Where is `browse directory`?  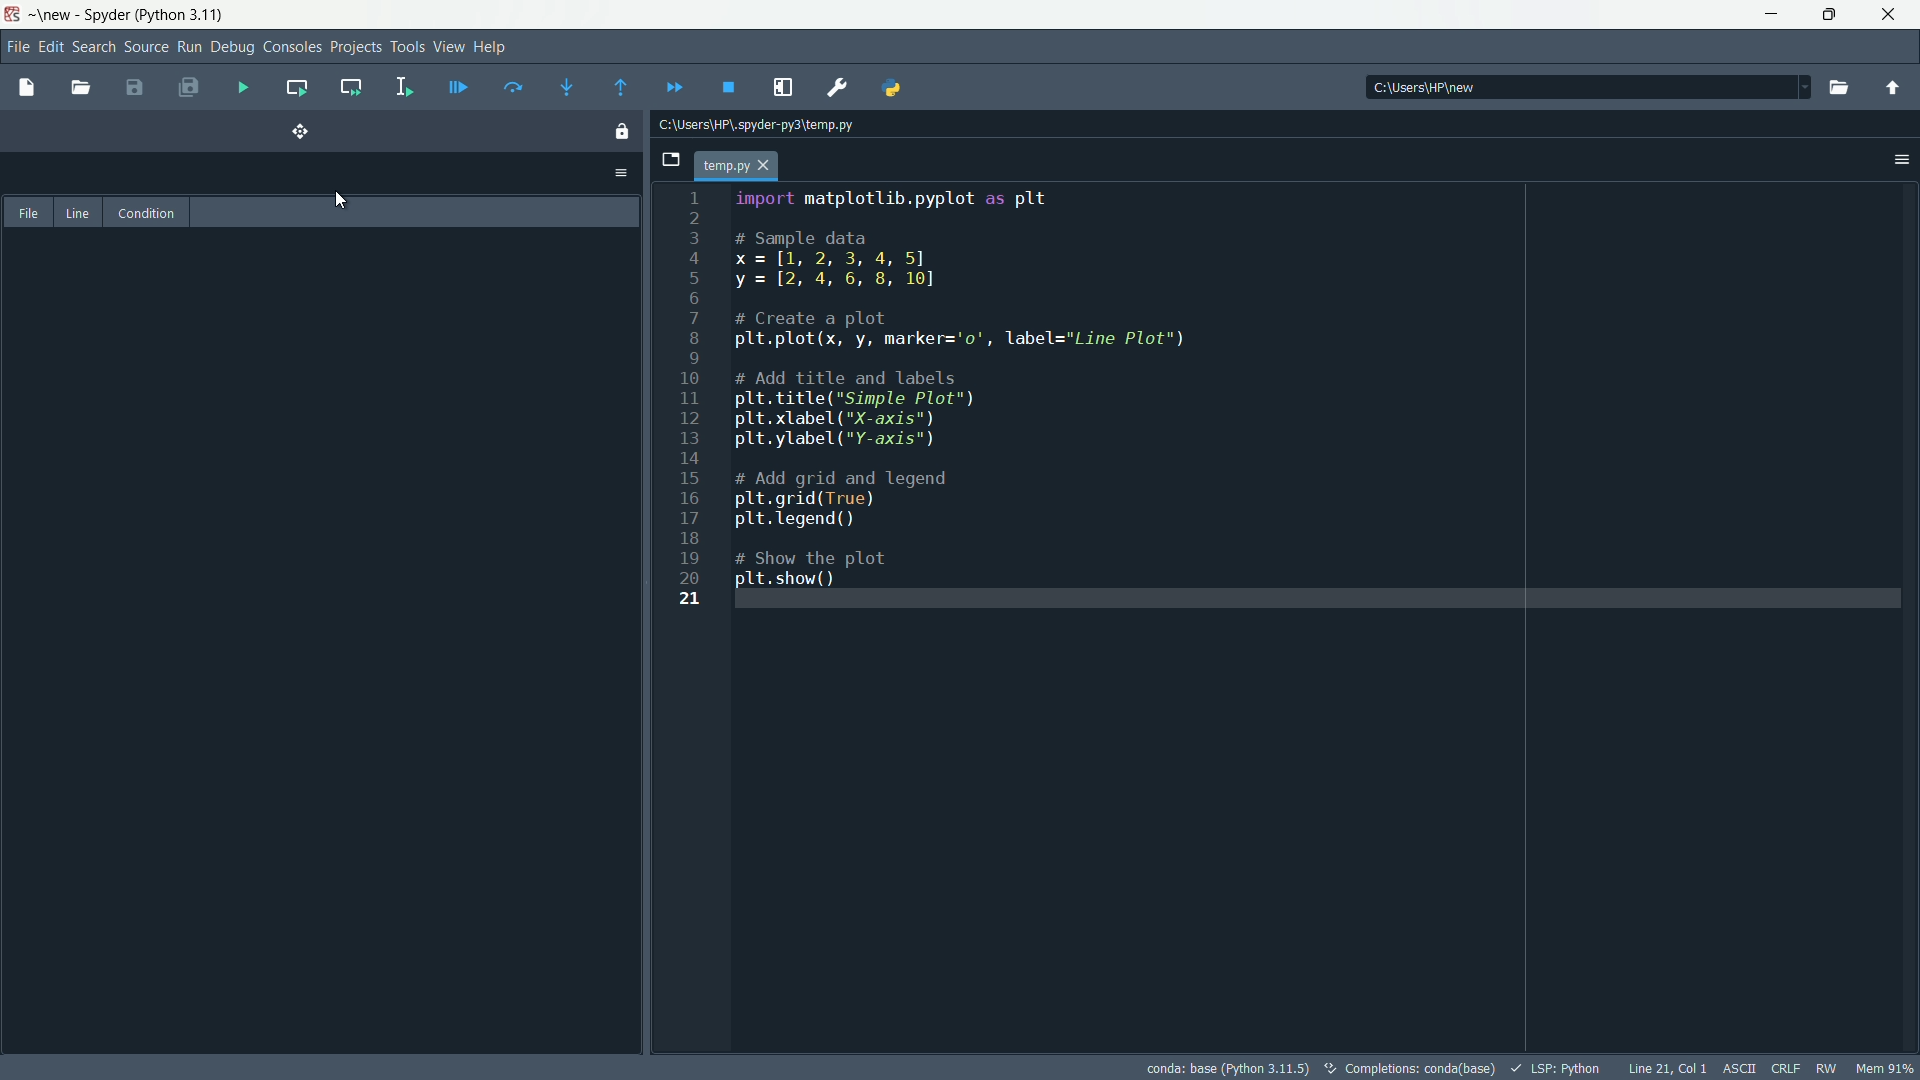
browse directory is located at coordinates (1838, 87).